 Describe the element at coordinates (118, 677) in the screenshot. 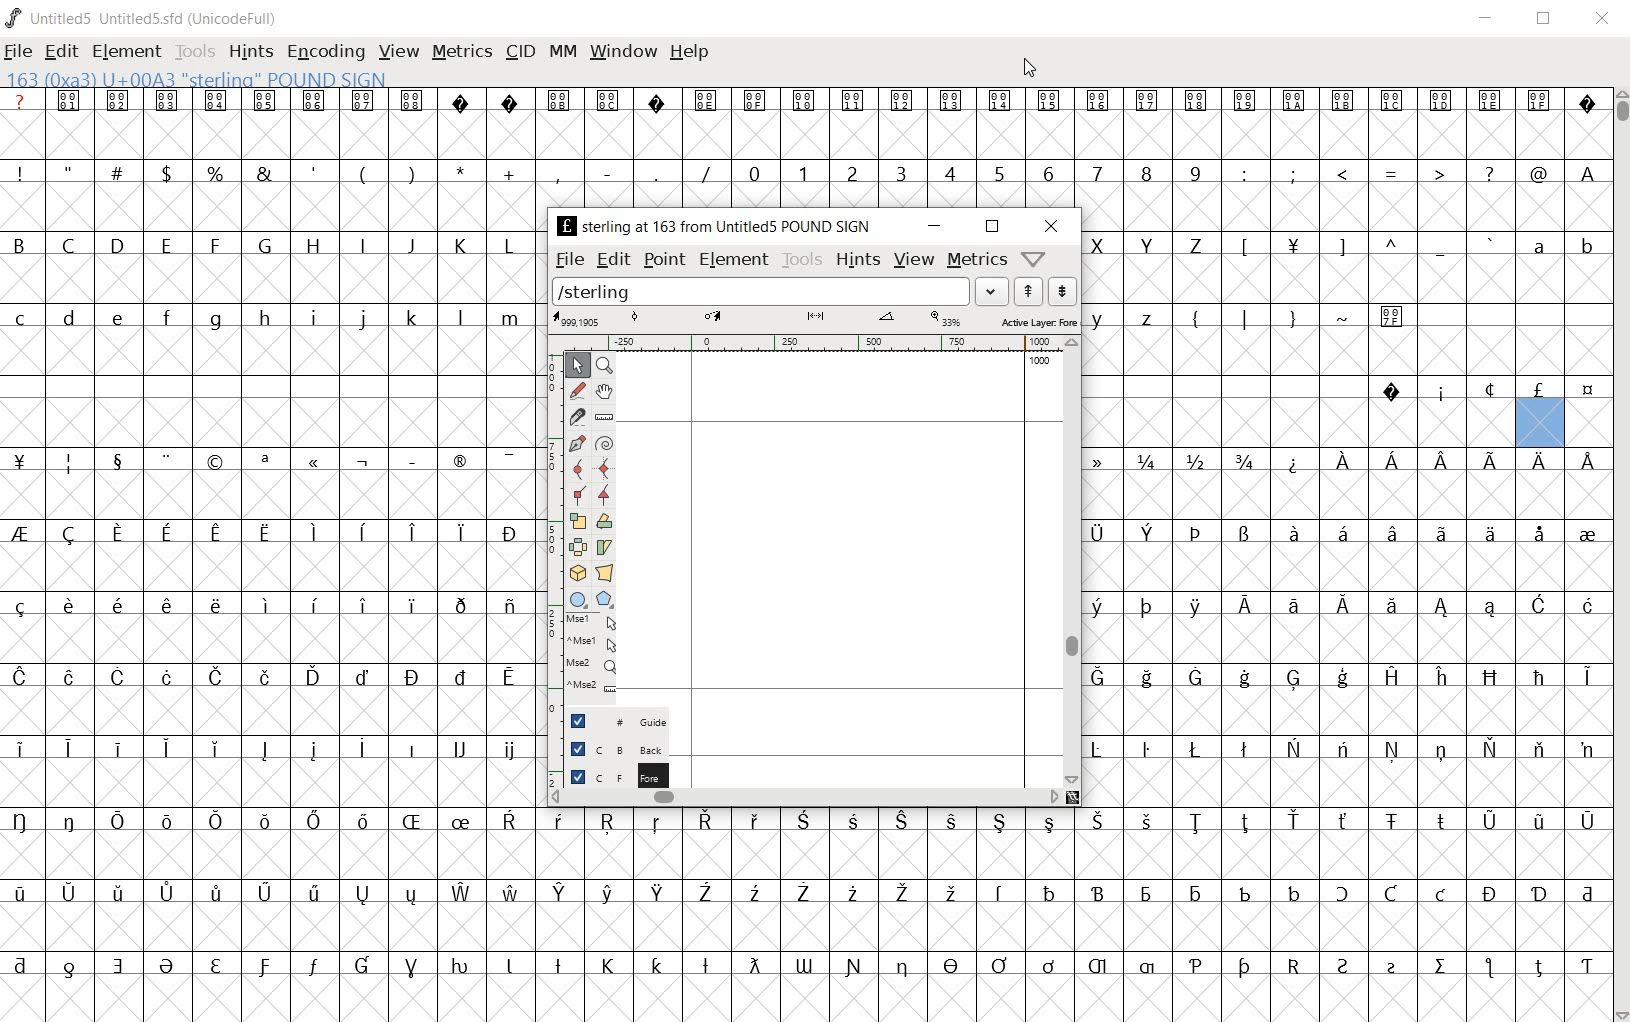

I see `Symbol` at that location.